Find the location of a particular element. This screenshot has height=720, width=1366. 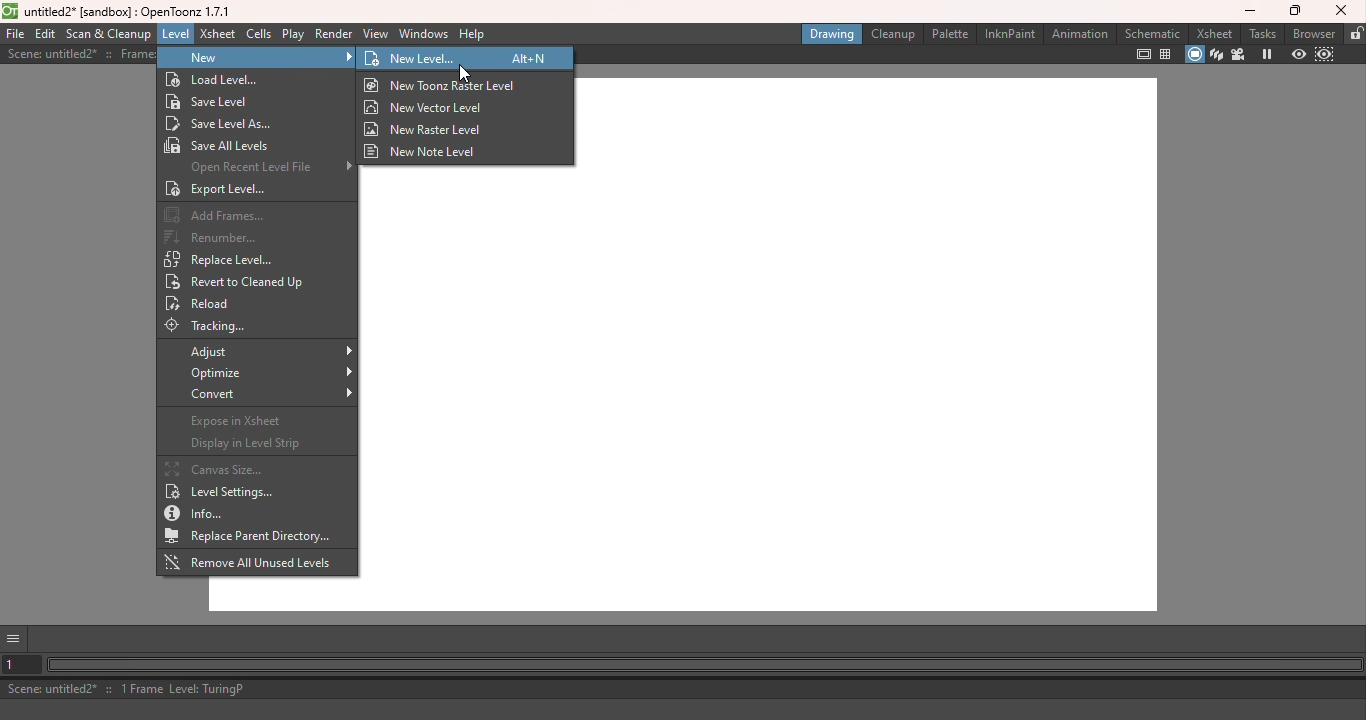

Windows is located at coordinates (425, 34).